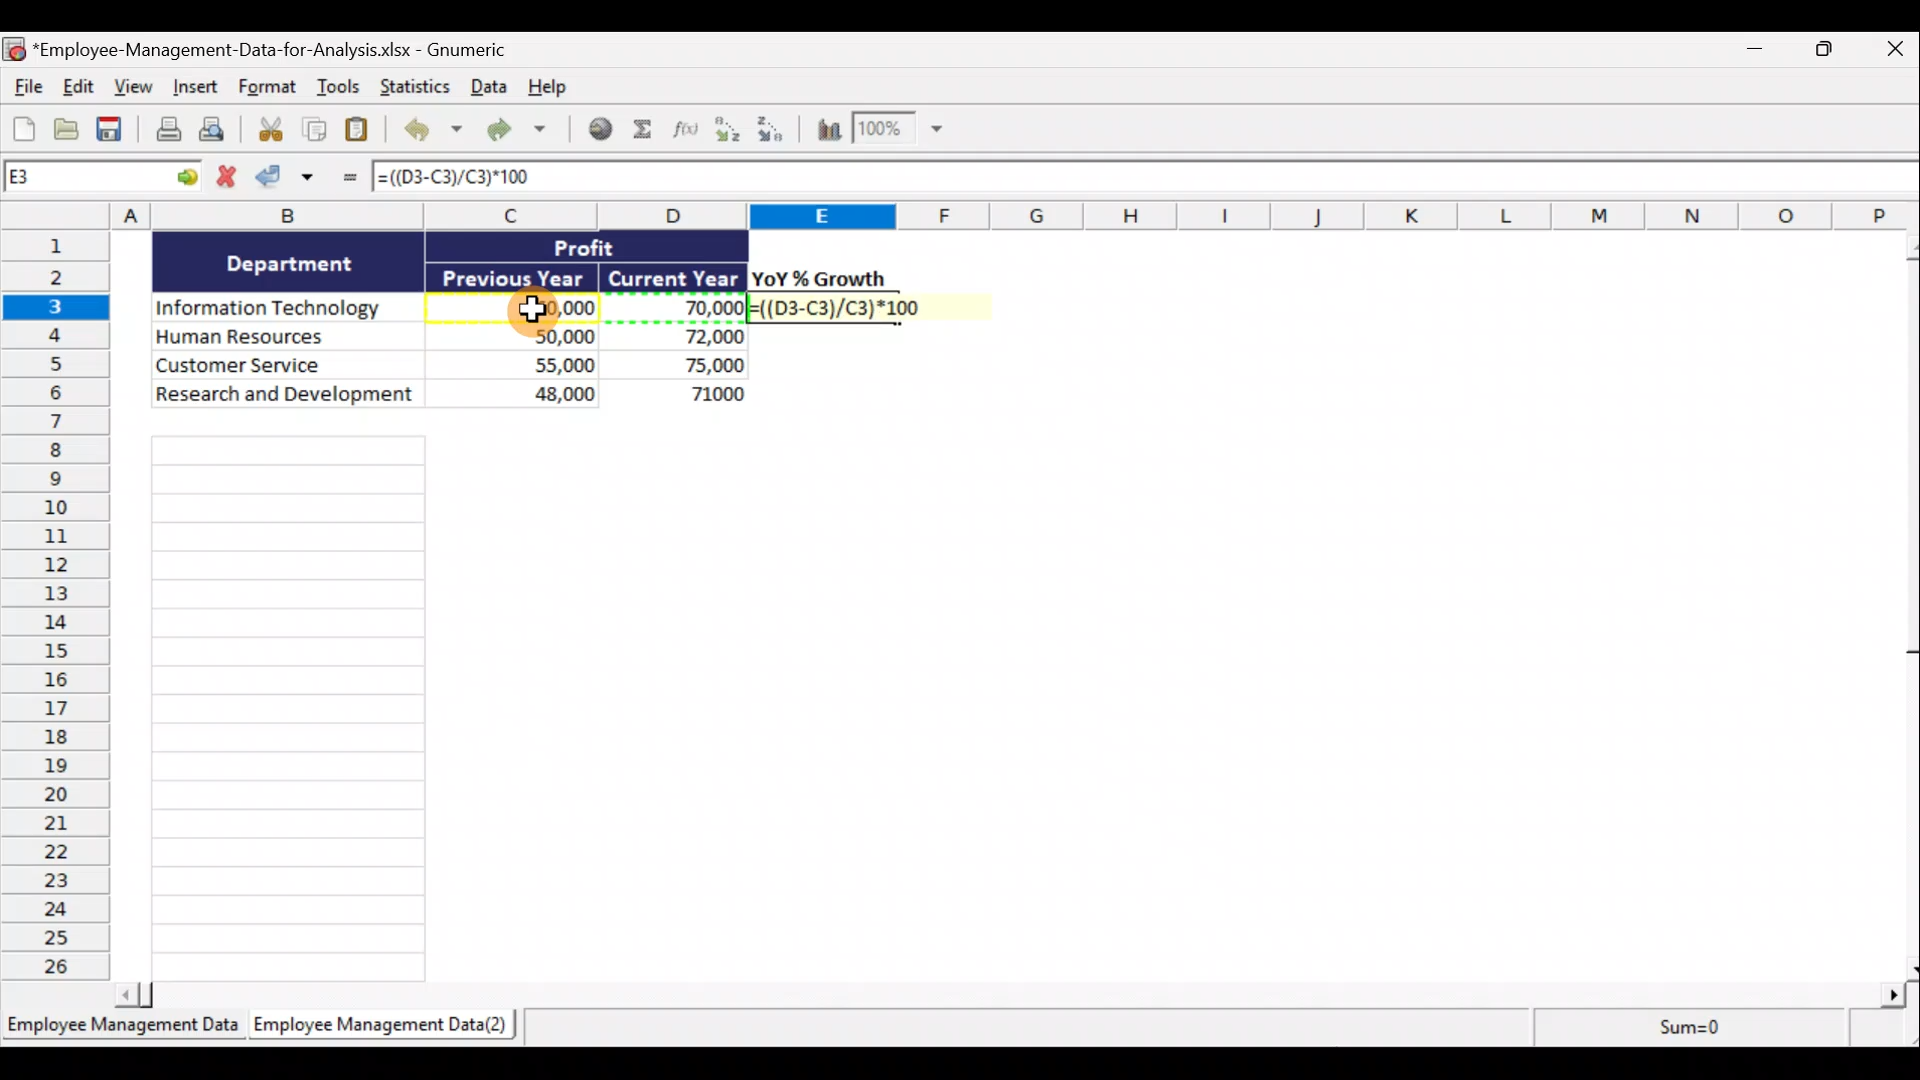 The height and width of the screenshot is (1080, 1920). Describe the element at coordinates (269, 89) in the screenshot. I see `Format` at that location.